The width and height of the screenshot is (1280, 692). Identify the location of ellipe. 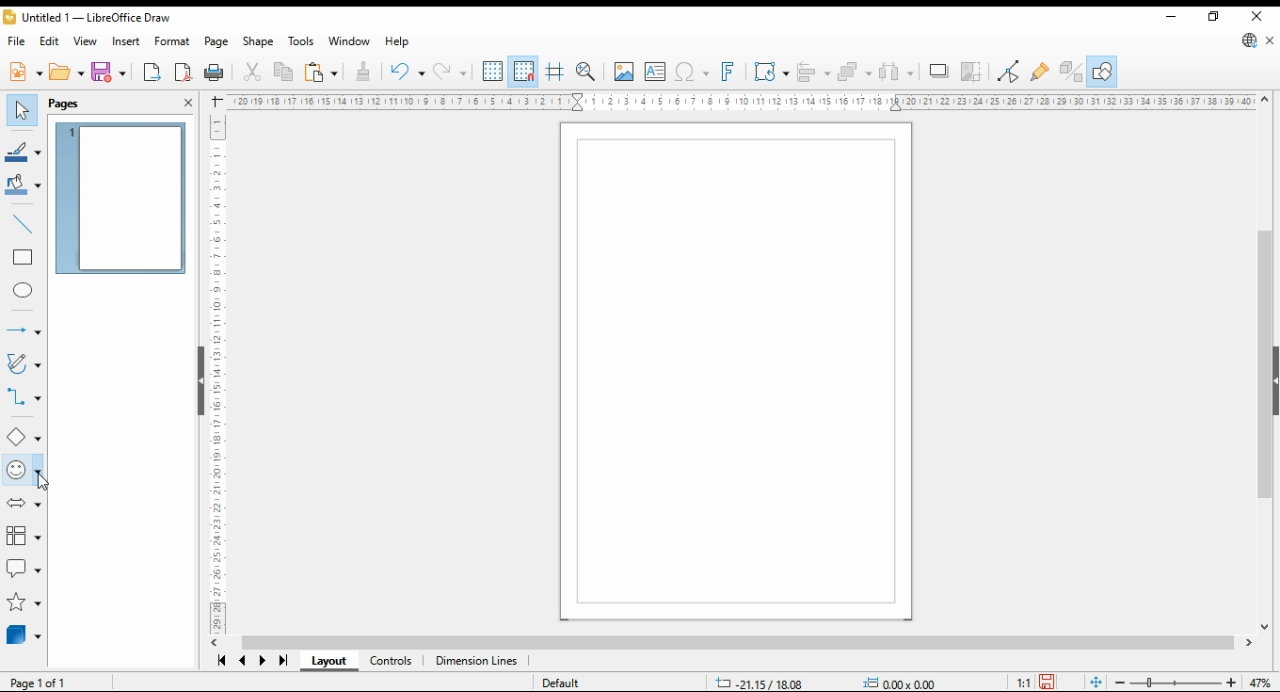
(24, 291).